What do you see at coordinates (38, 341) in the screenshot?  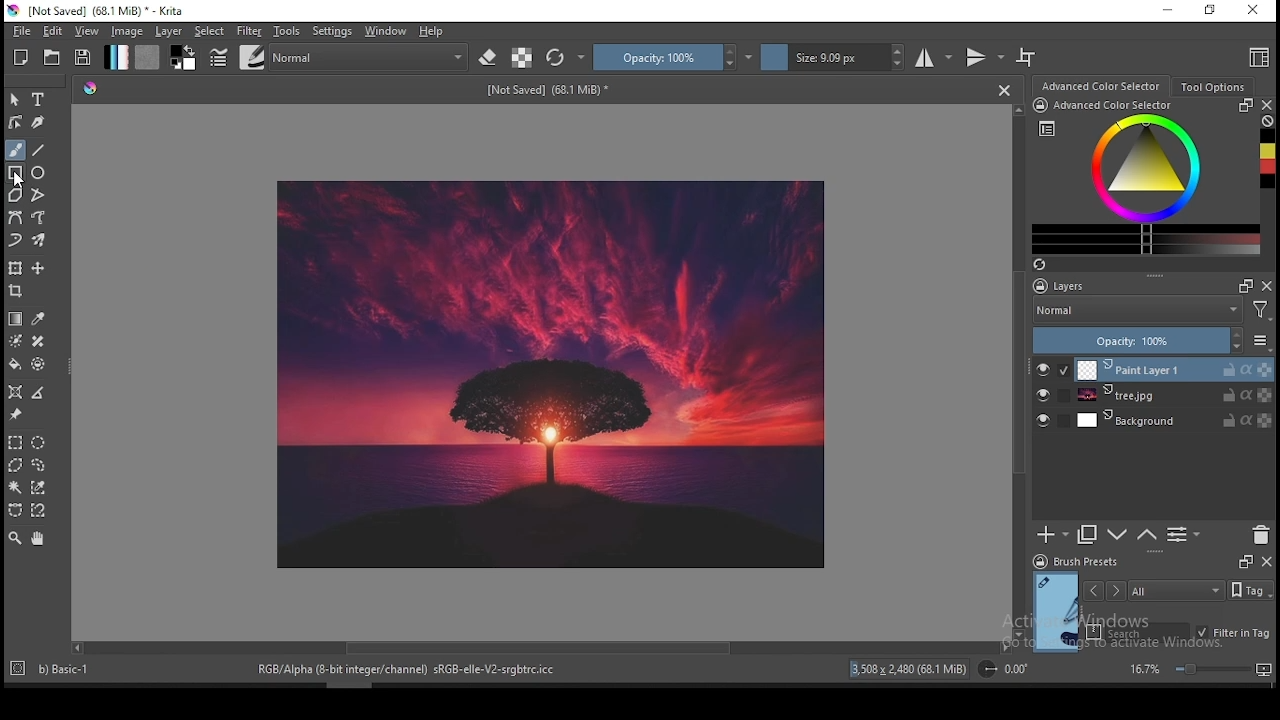 I see `smart patch tool` at bounding box center [38, 341].